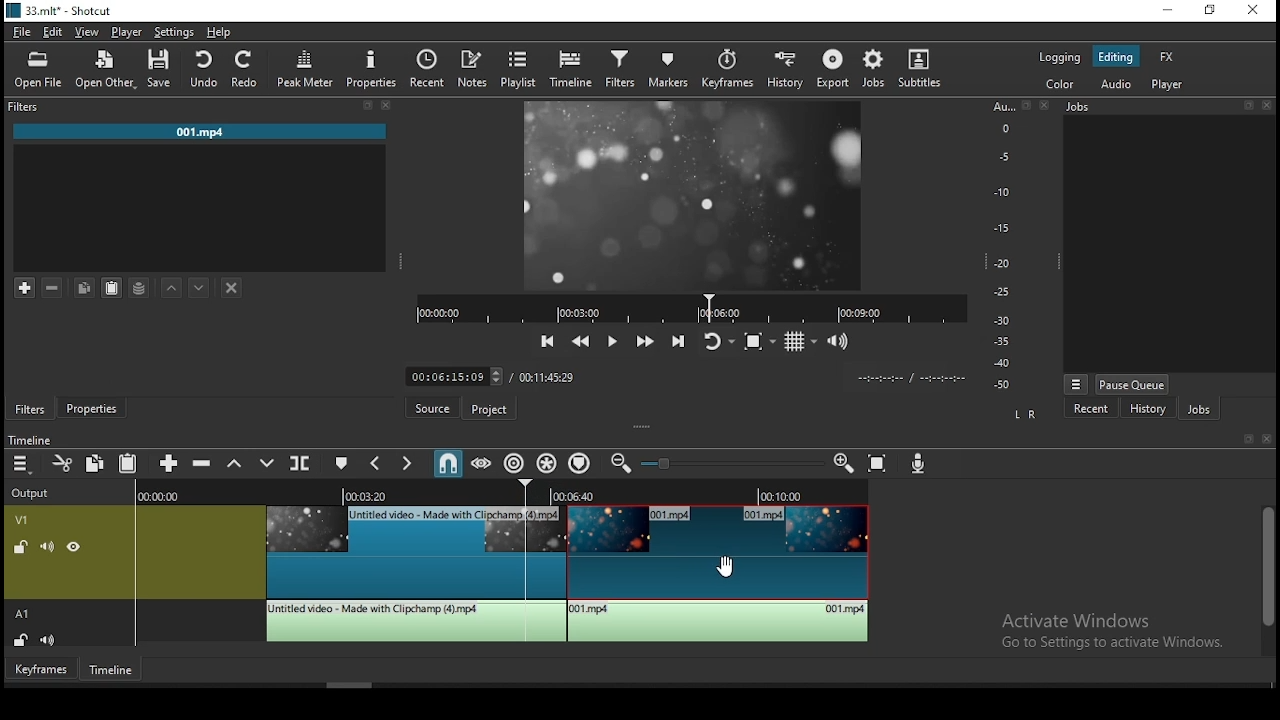 The height and width of the screenshot is (720, 1280). Describe the element at coordinates (574, 69) in the screenshot. I see `timeline` at that location.